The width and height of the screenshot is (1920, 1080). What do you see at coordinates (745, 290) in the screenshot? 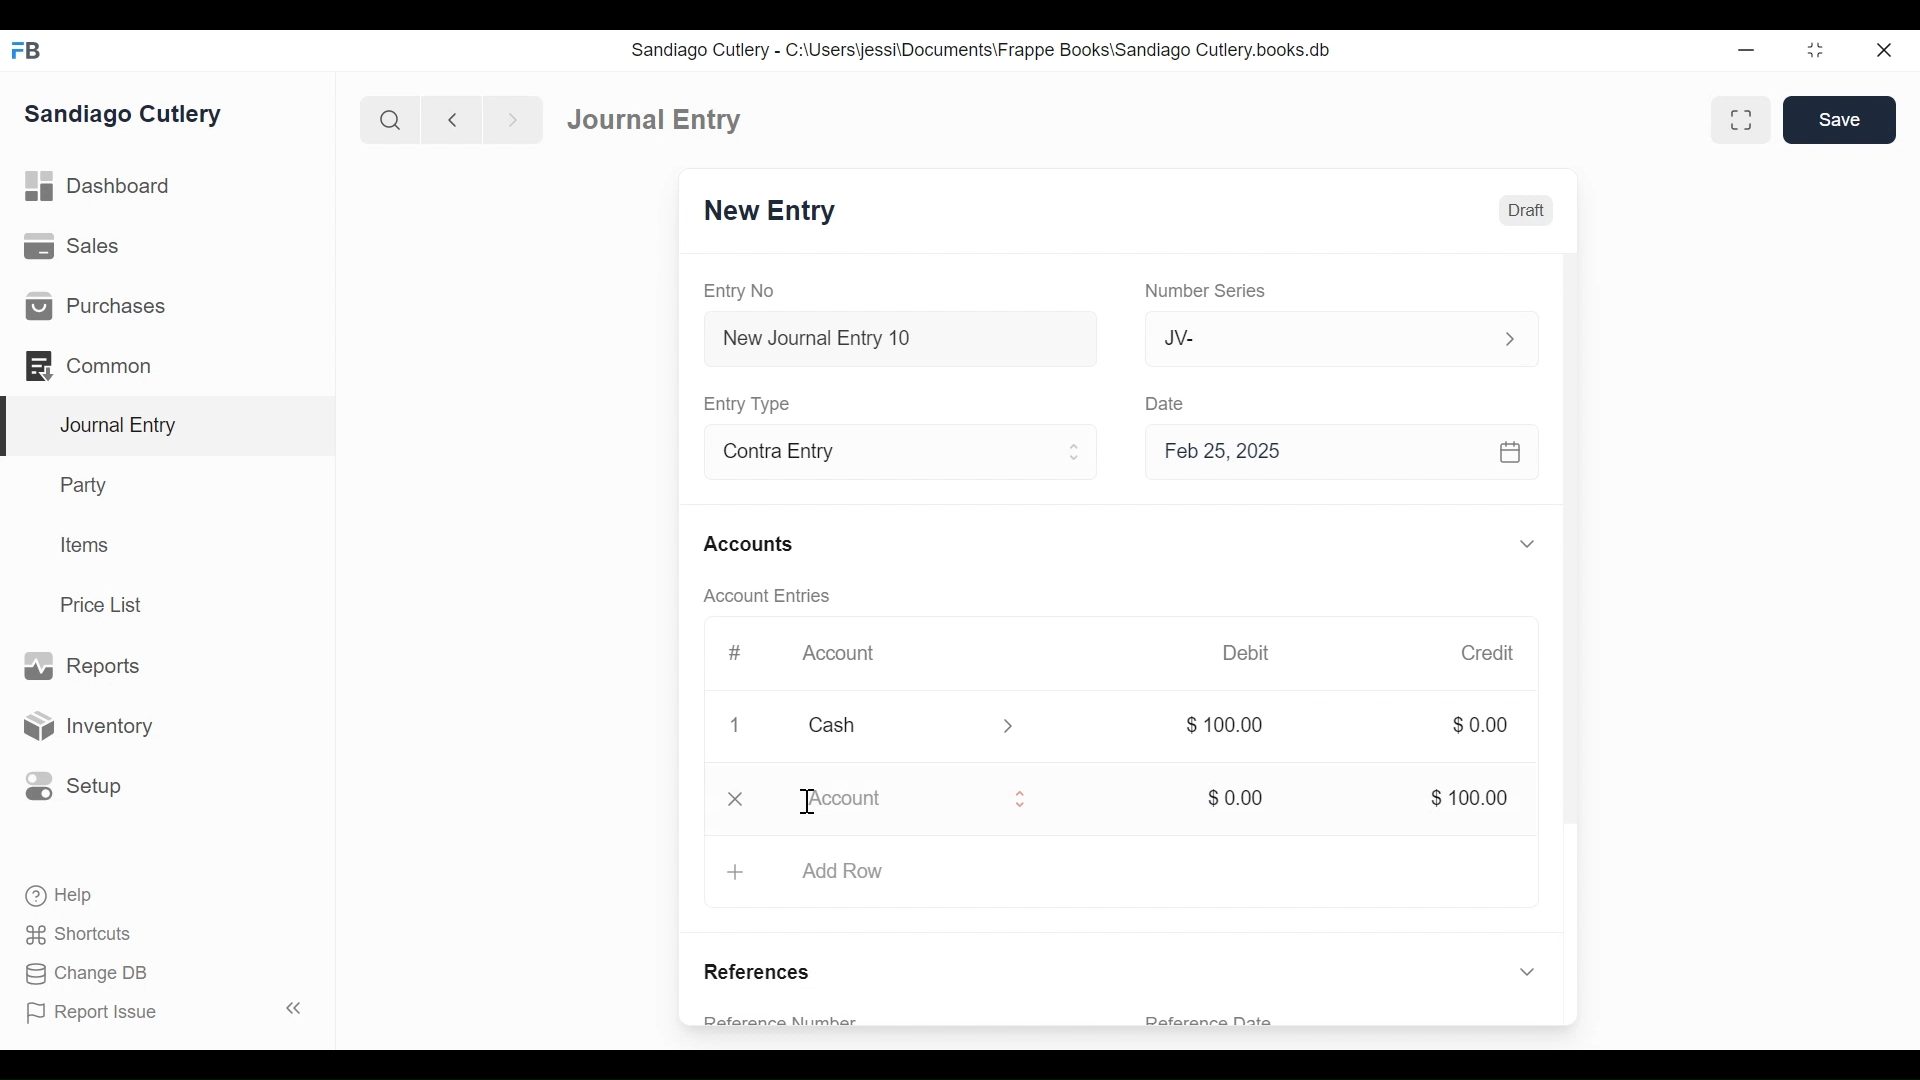
I see `Entry No` at bounding box center [745, 290].